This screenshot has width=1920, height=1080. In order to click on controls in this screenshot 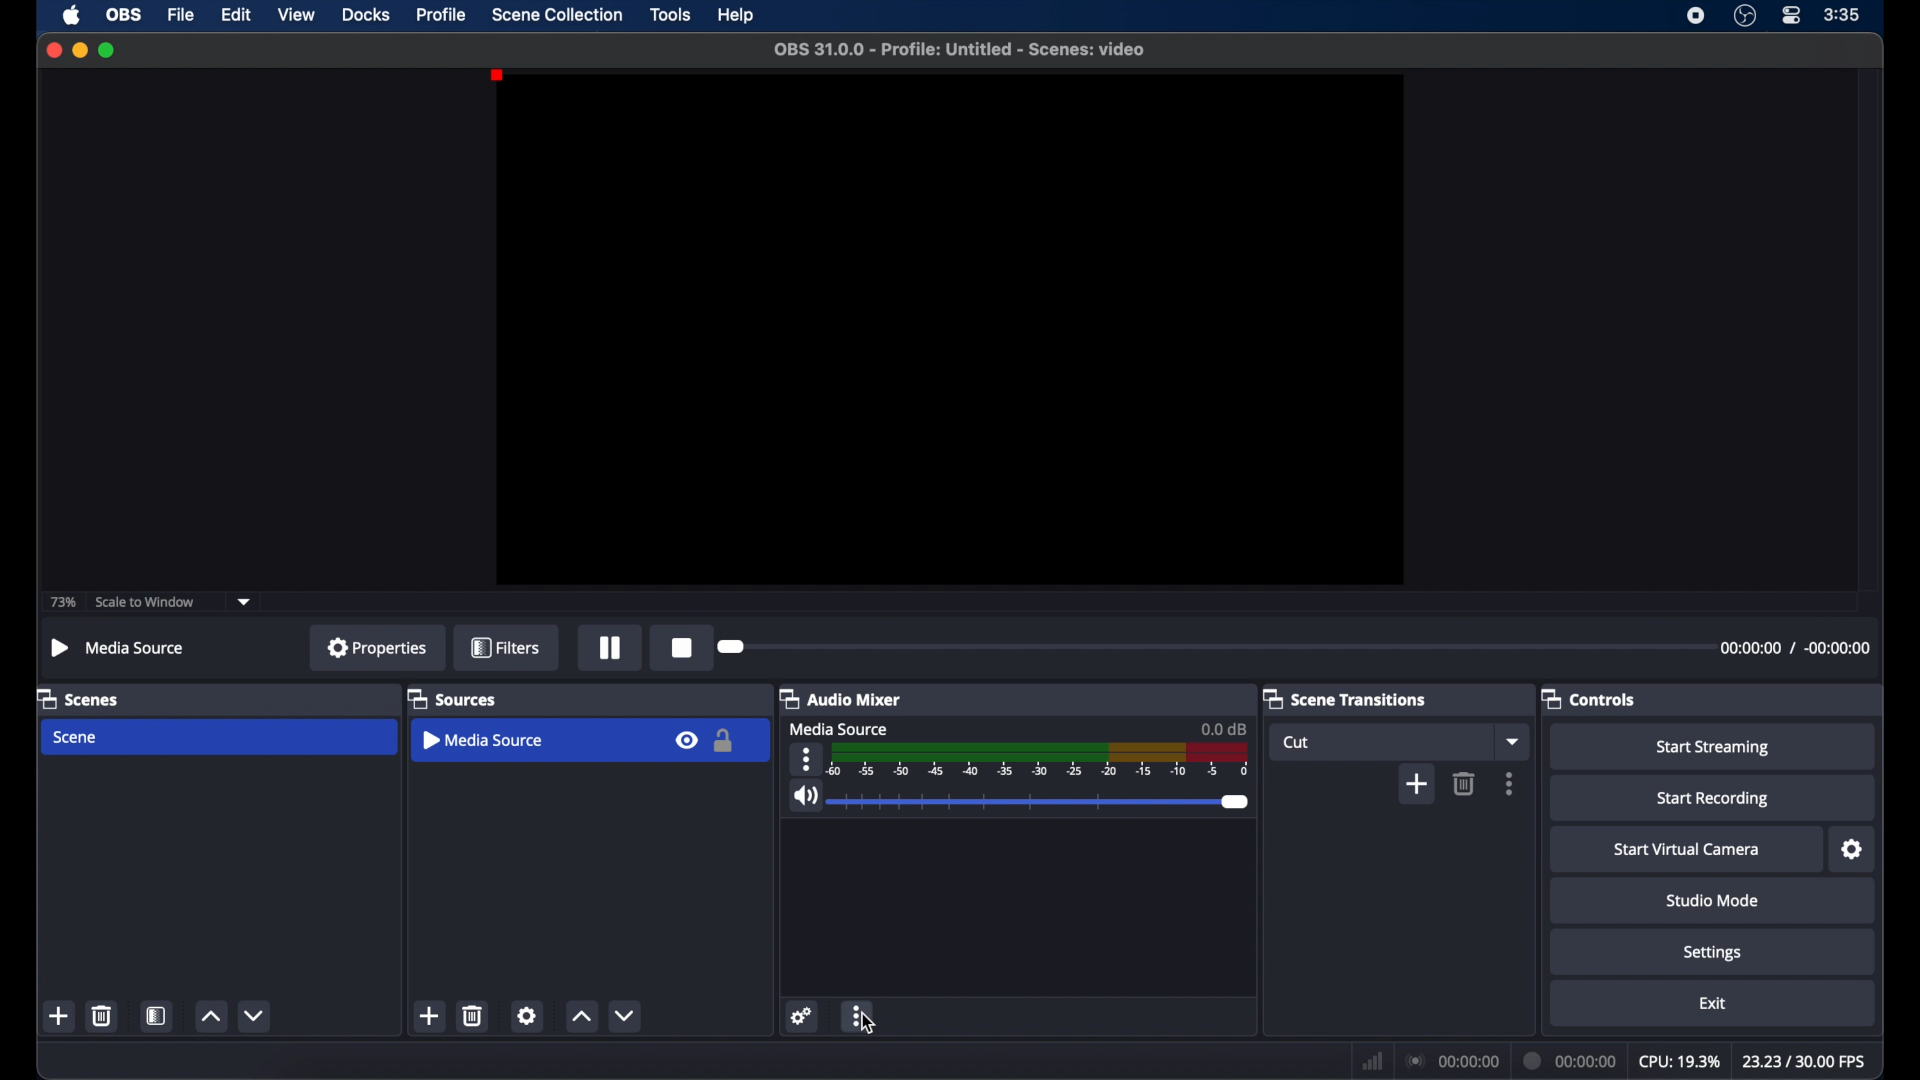, I will do `click(1589, 698)`.